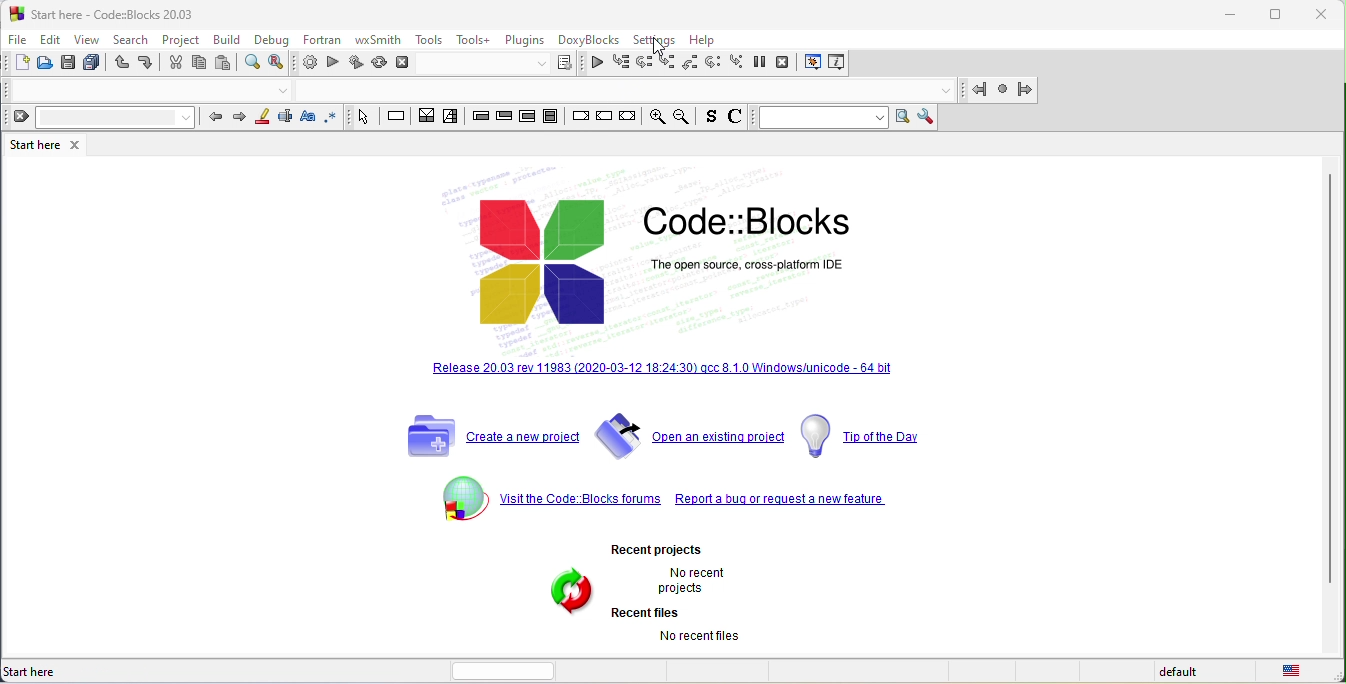 The height and width of the screenshot is (684, 1346). I want to click on start here-code blocks-20 03, so click(131, 14).